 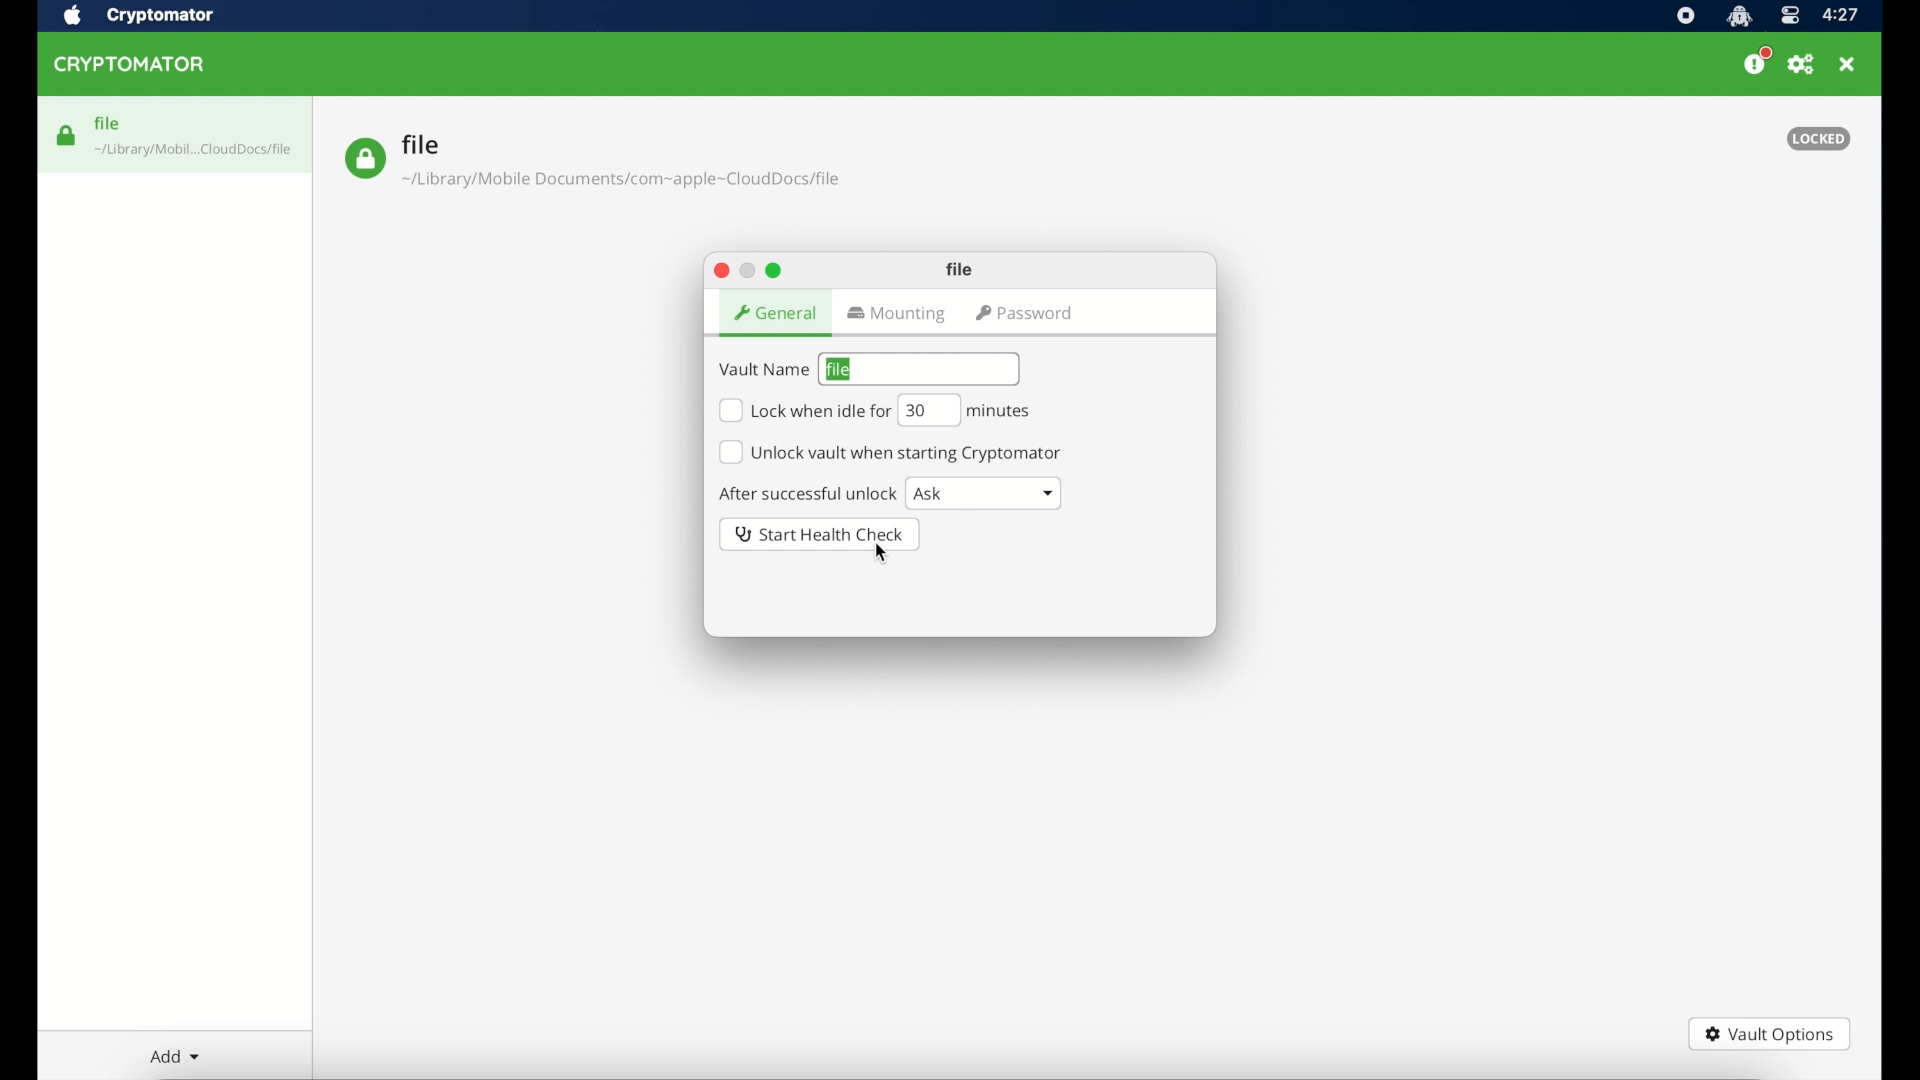 What do you see at coordinates (962, 269) in the screenshot?
I see `file` at bounding box center [962, 269].